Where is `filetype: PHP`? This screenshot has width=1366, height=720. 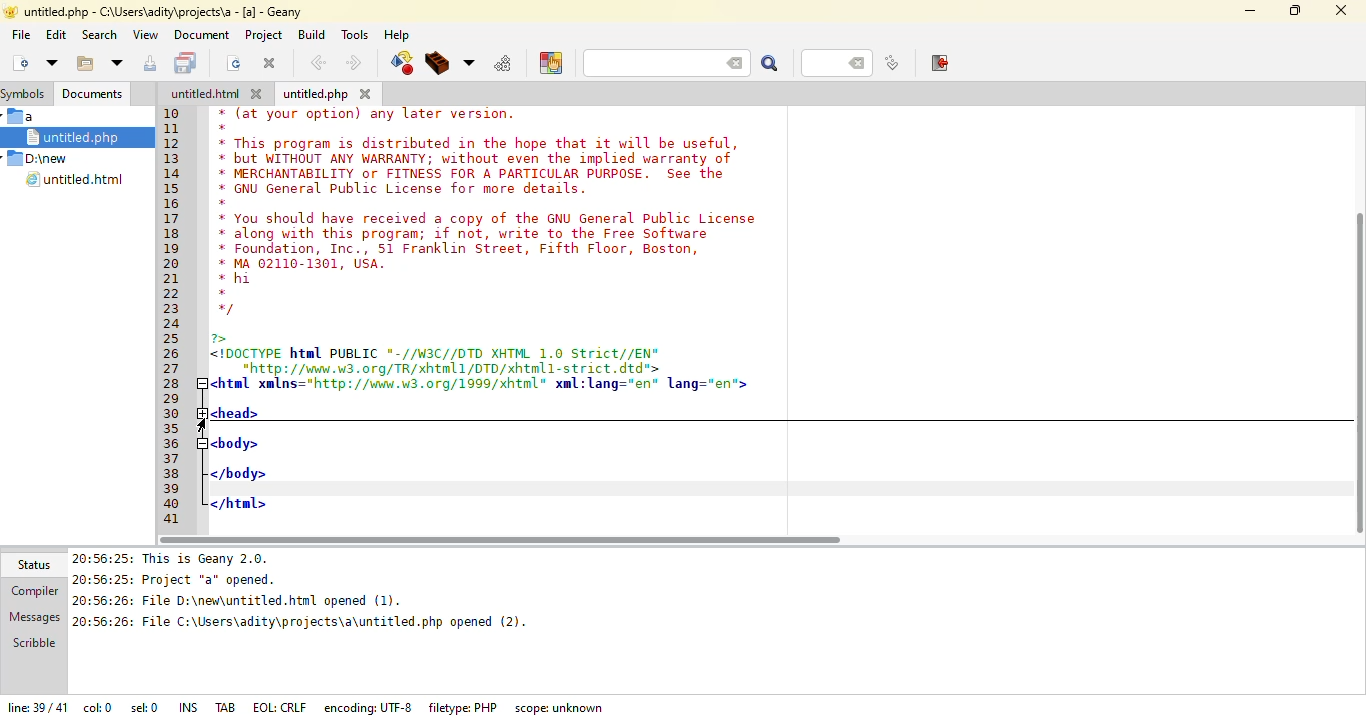
filetype: PHP is located at coordinates (462, 708).